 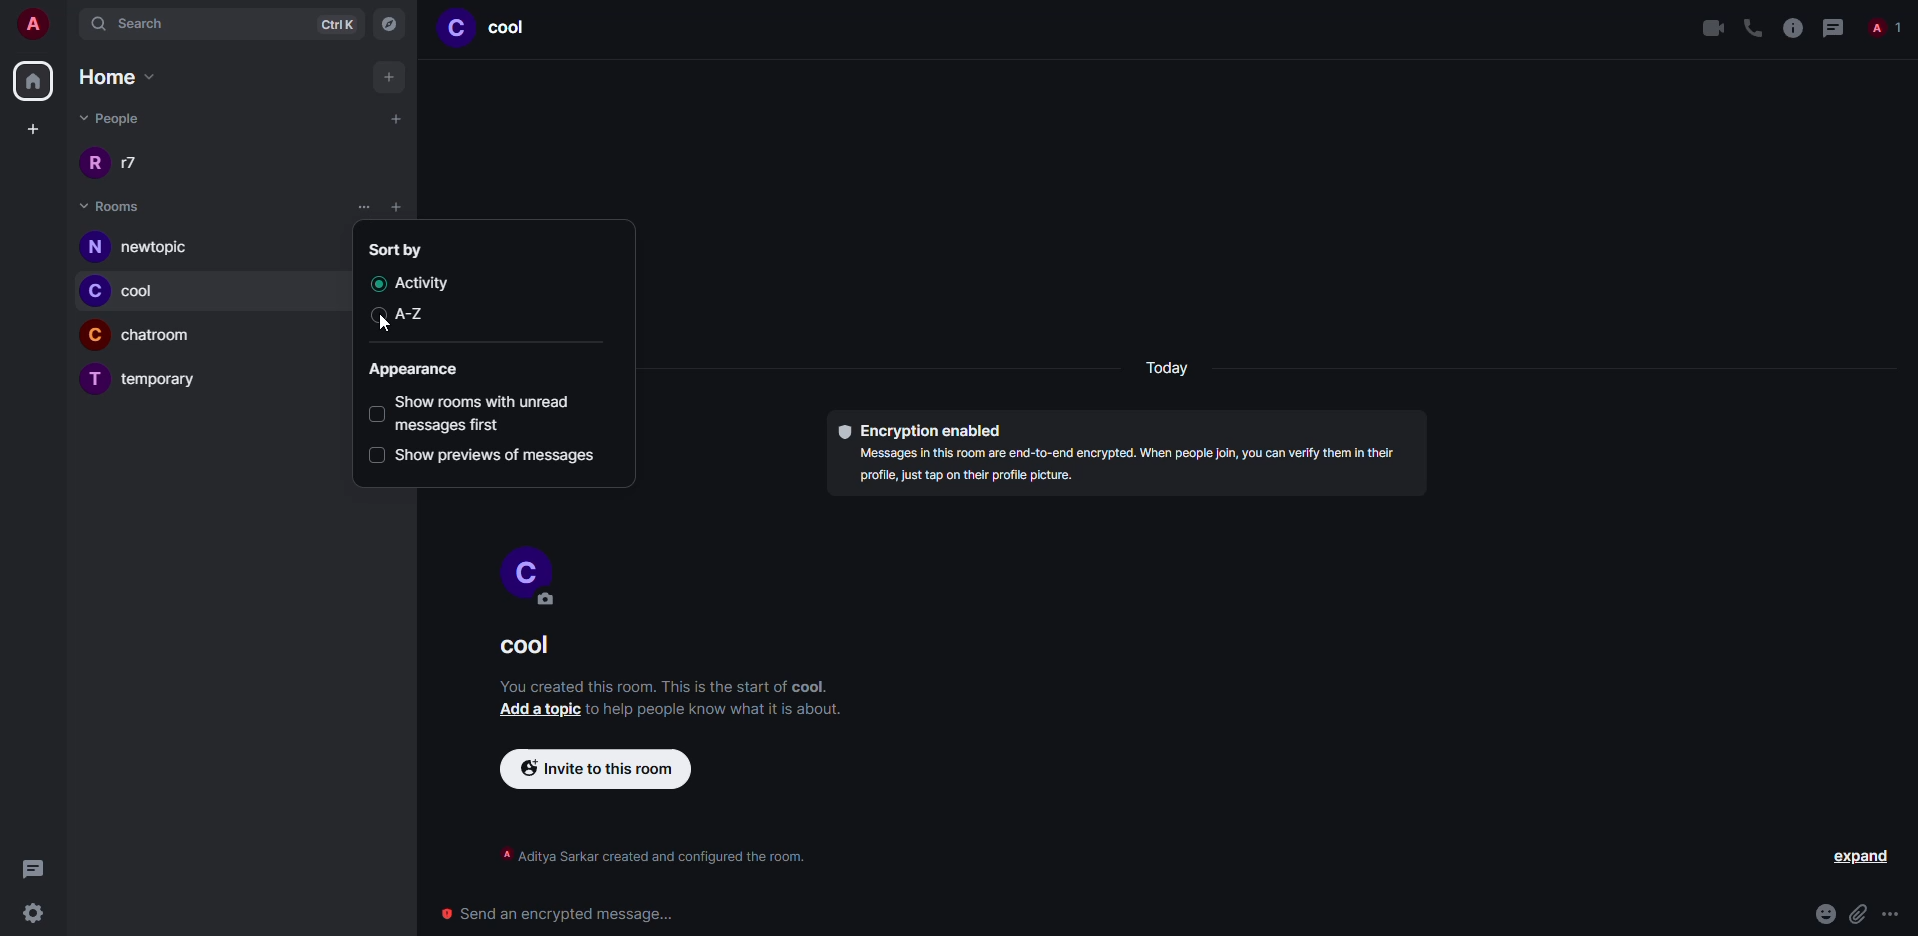 I want to click on expand, so click(x=1866, y=854).